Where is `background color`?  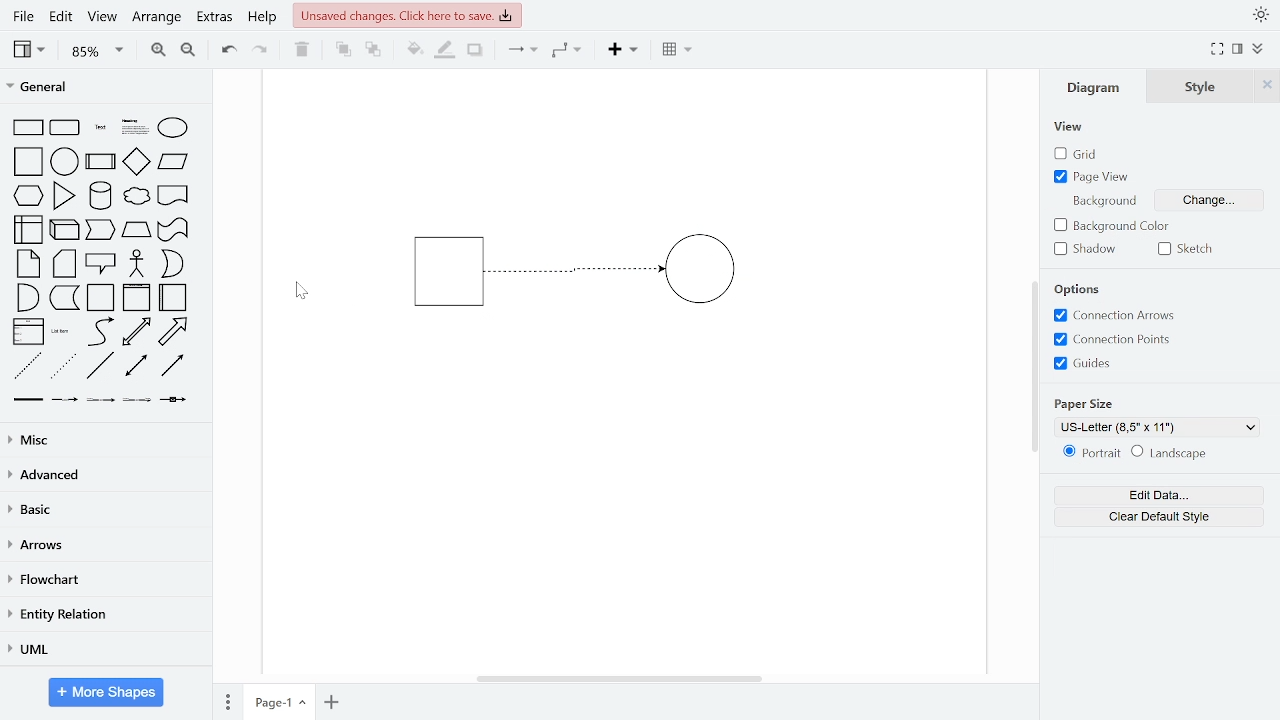 background color is located at coordinates (1105, 224).